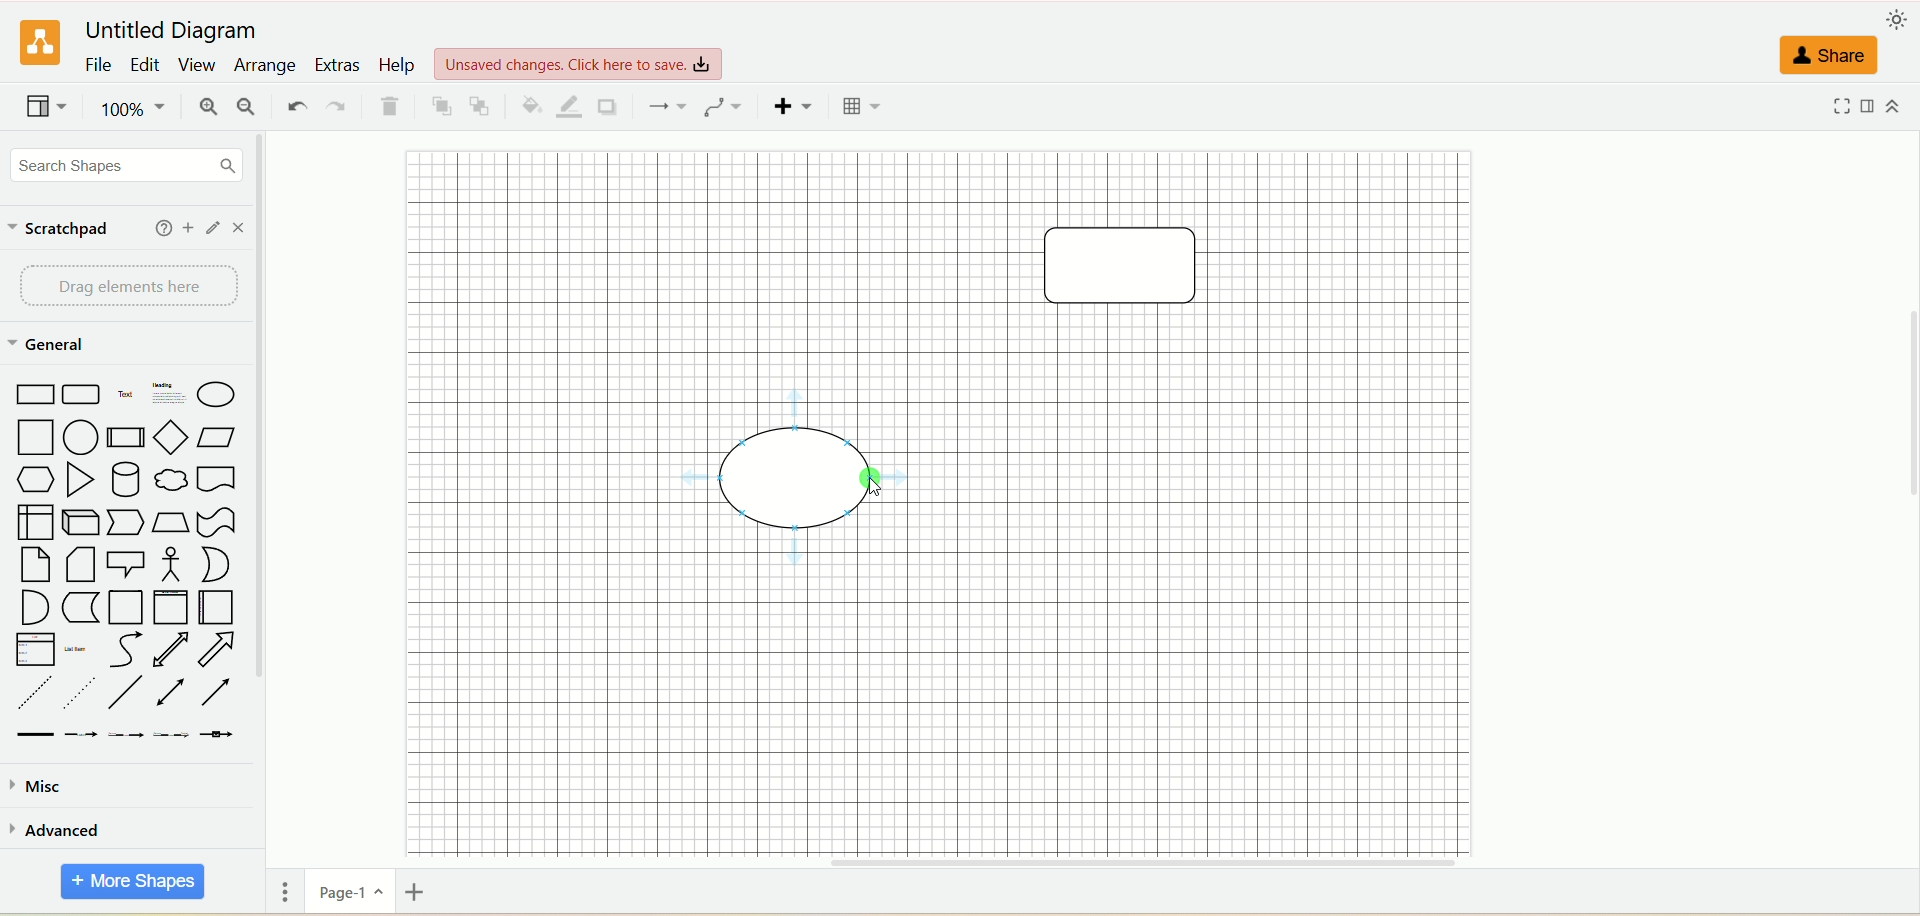  Describe the element at coordinates (872, 484) in the screenshot. I see `cursor` at that location.